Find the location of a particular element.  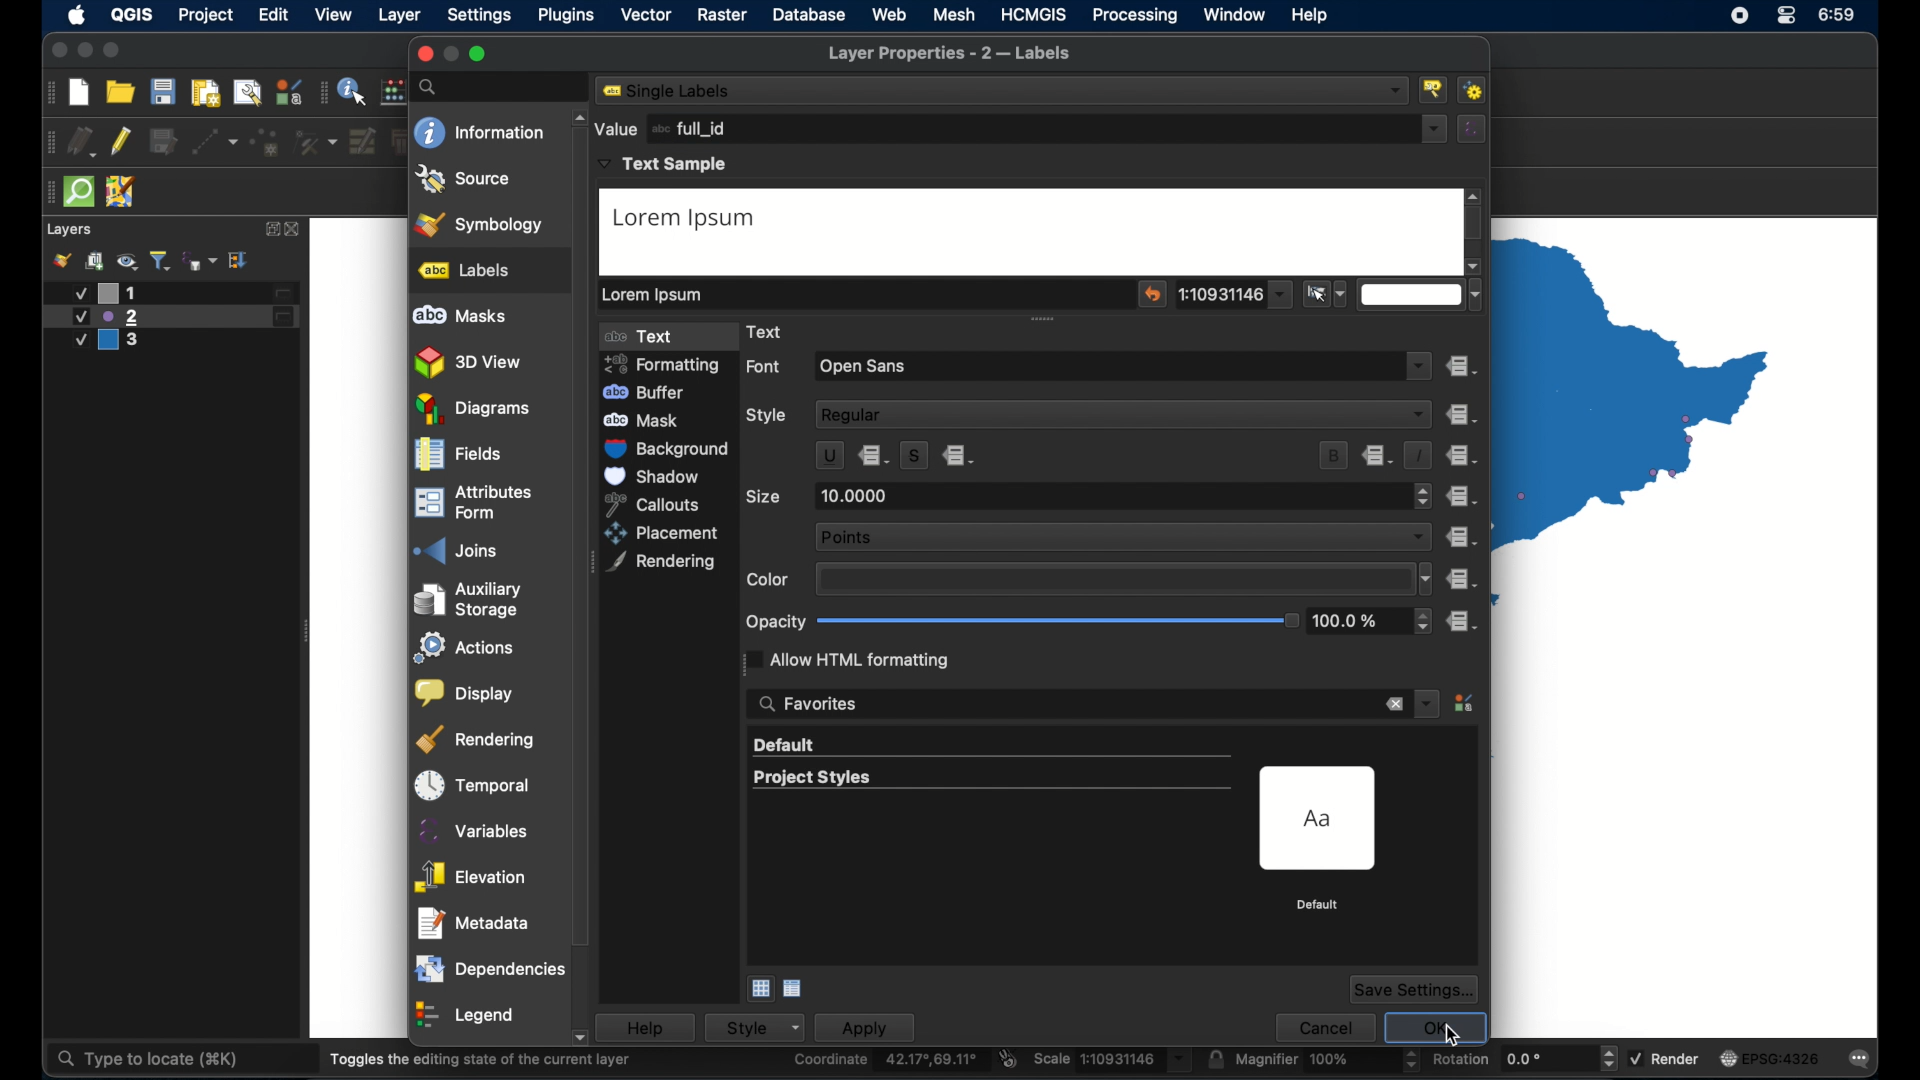

data defined override is located at coordinates (1461, 414).